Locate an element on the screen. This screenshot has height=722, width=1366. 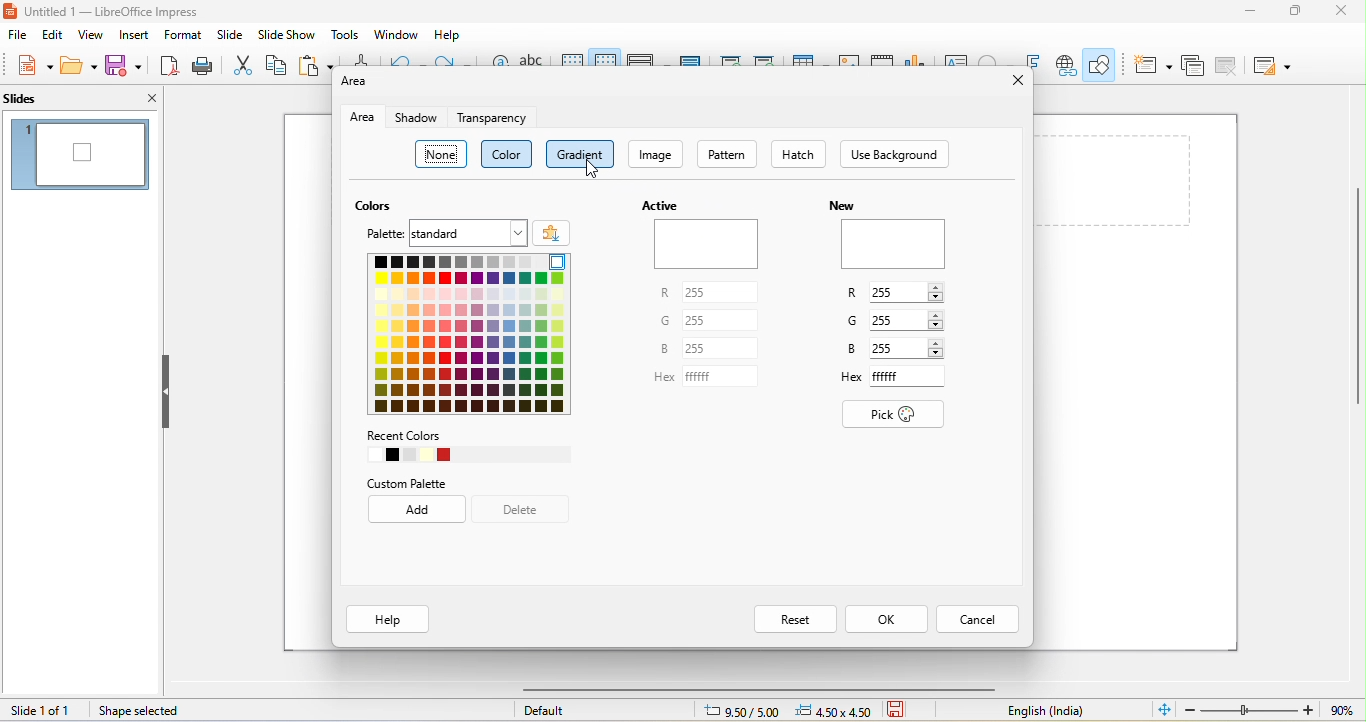
zoom is located at coordinates (1274, 709).